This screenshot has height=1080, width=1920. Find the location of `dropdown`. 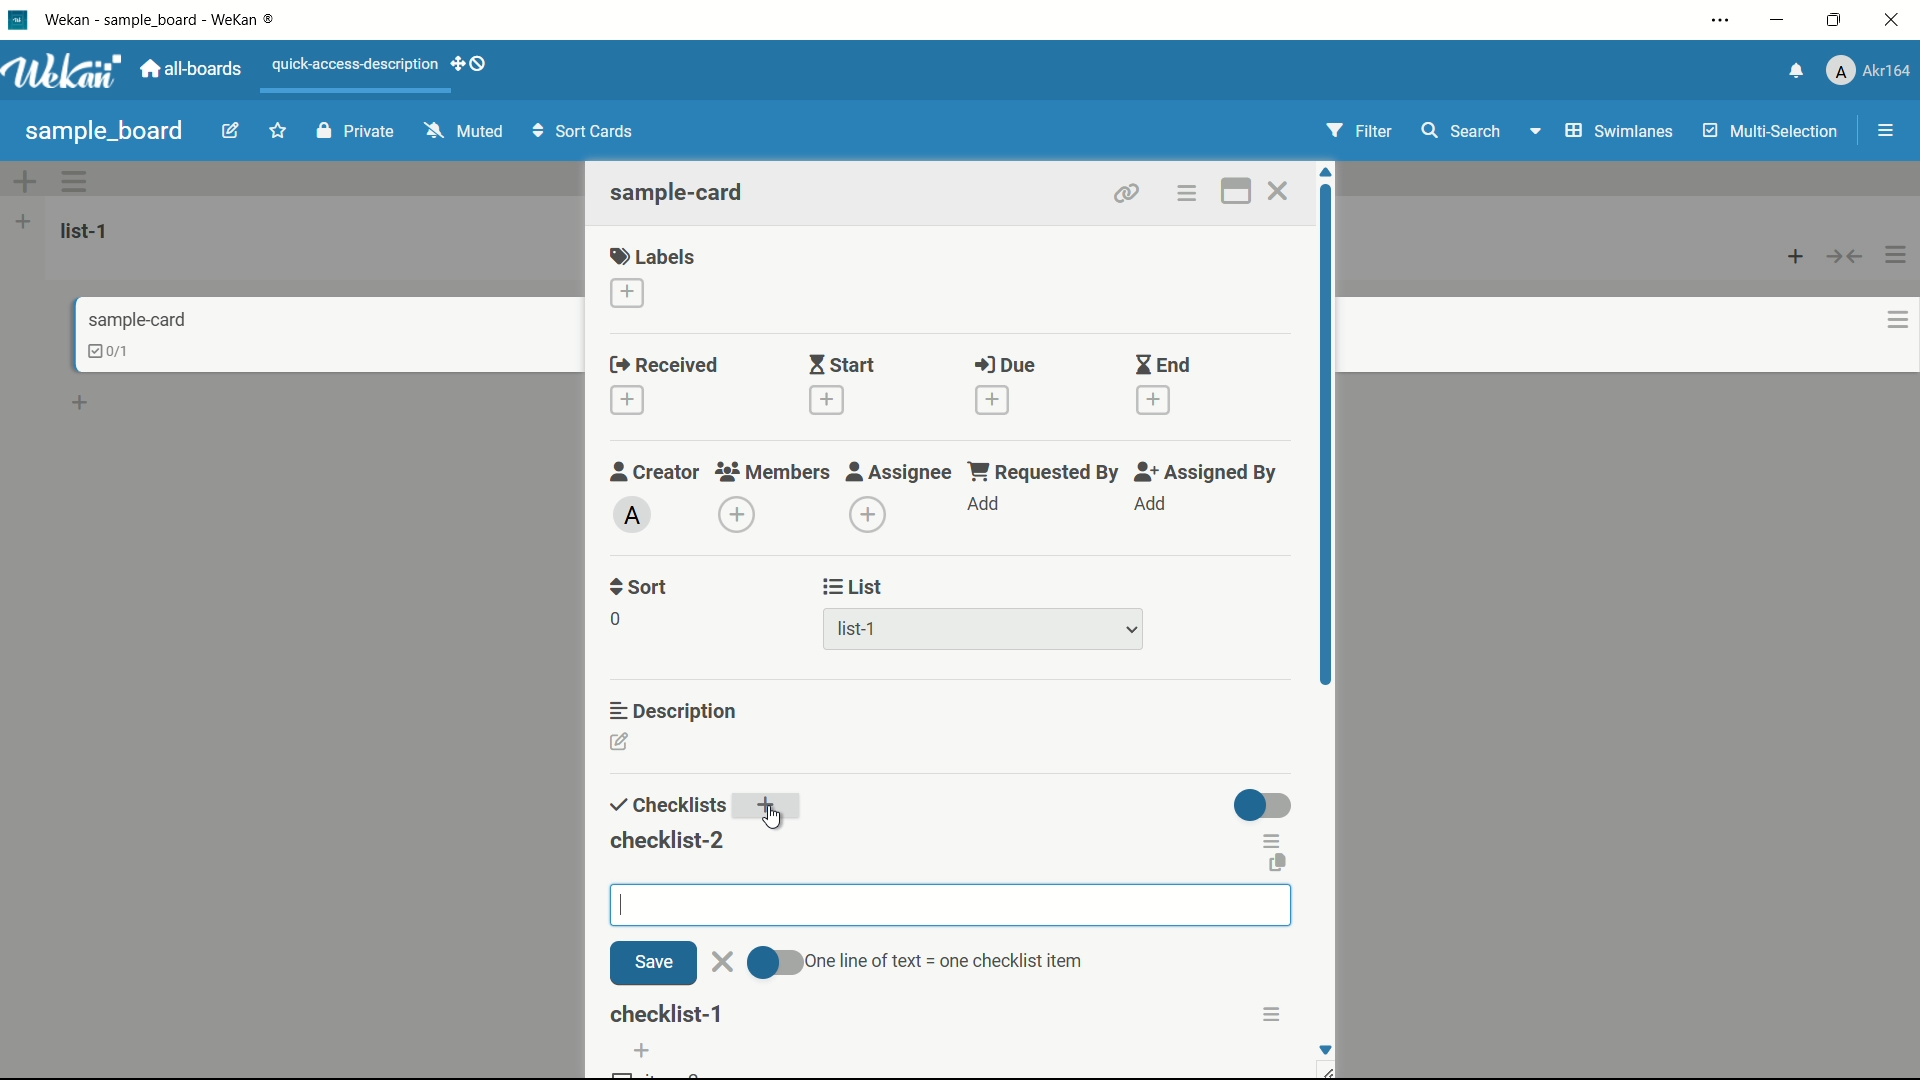

dropdown is located at coordinates (1132, 631).